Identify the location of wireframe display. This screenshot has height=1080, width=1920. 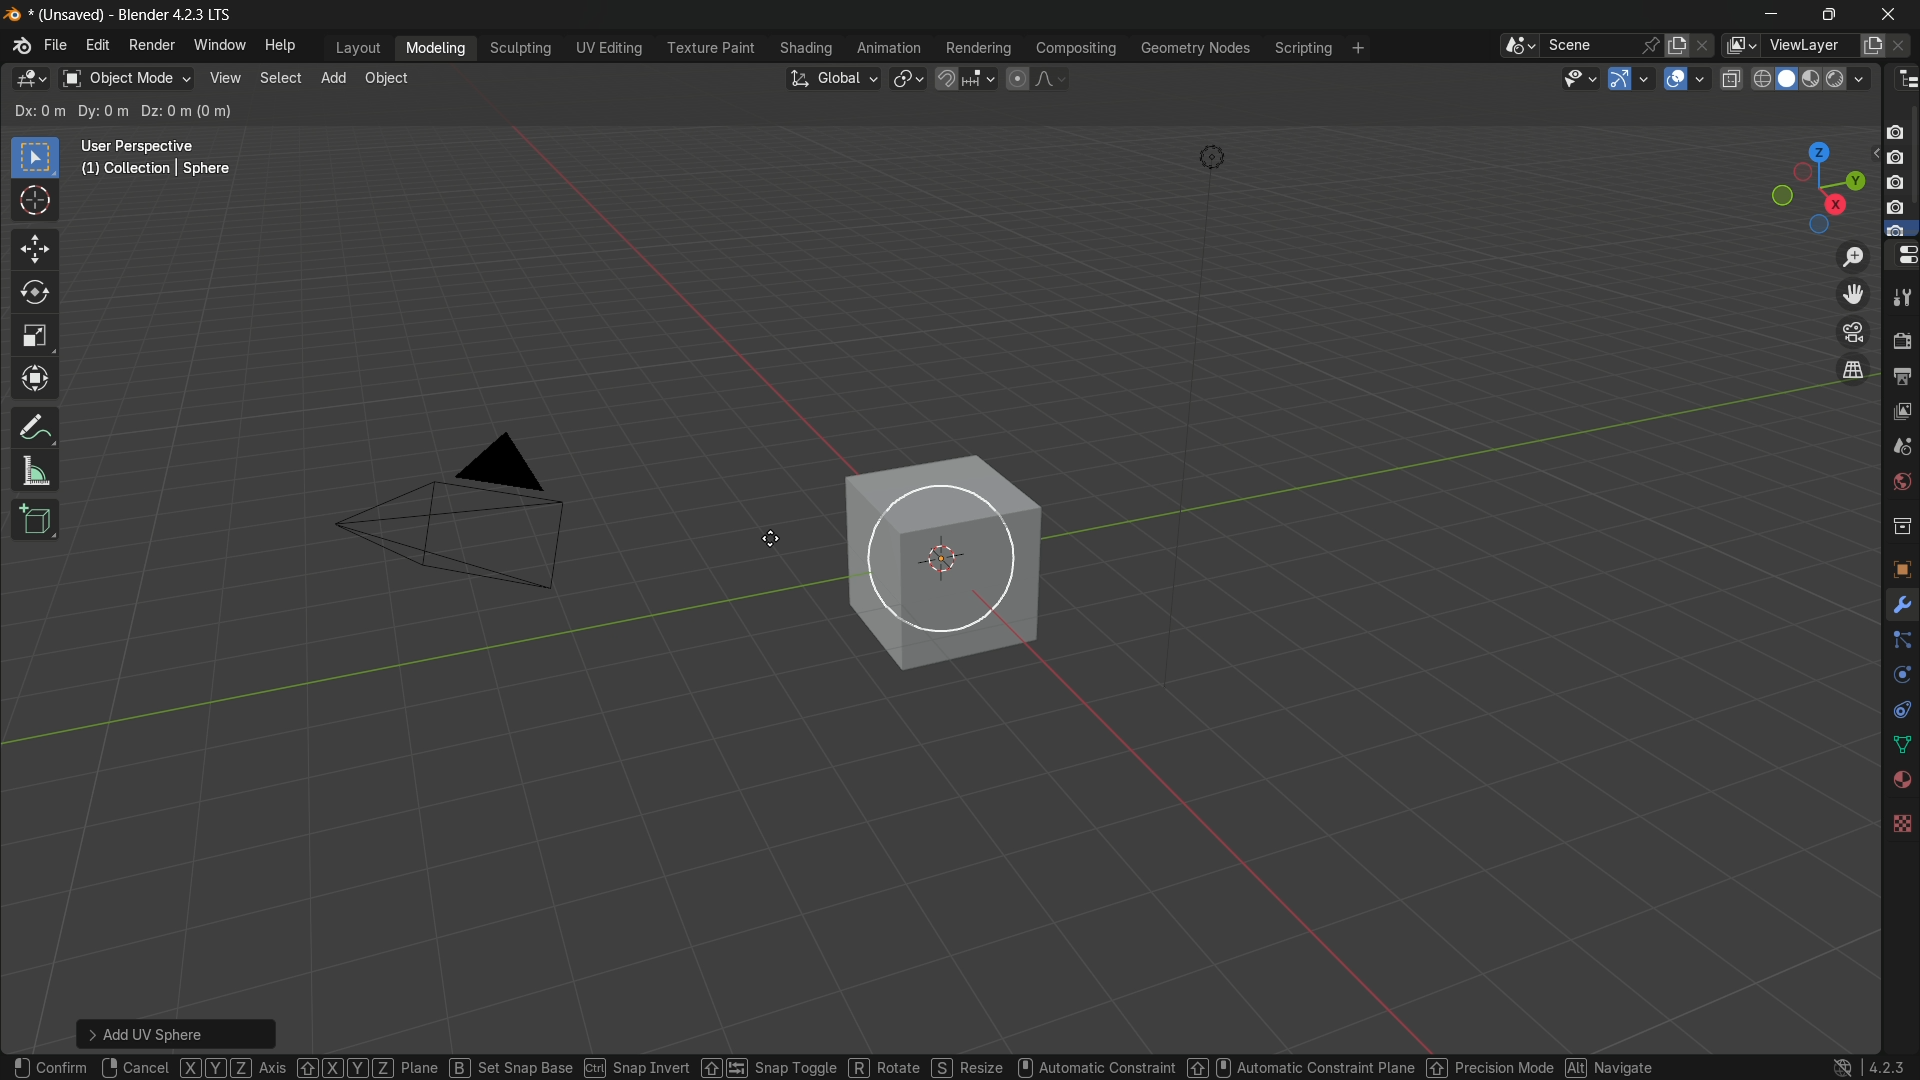
(1761, 79).